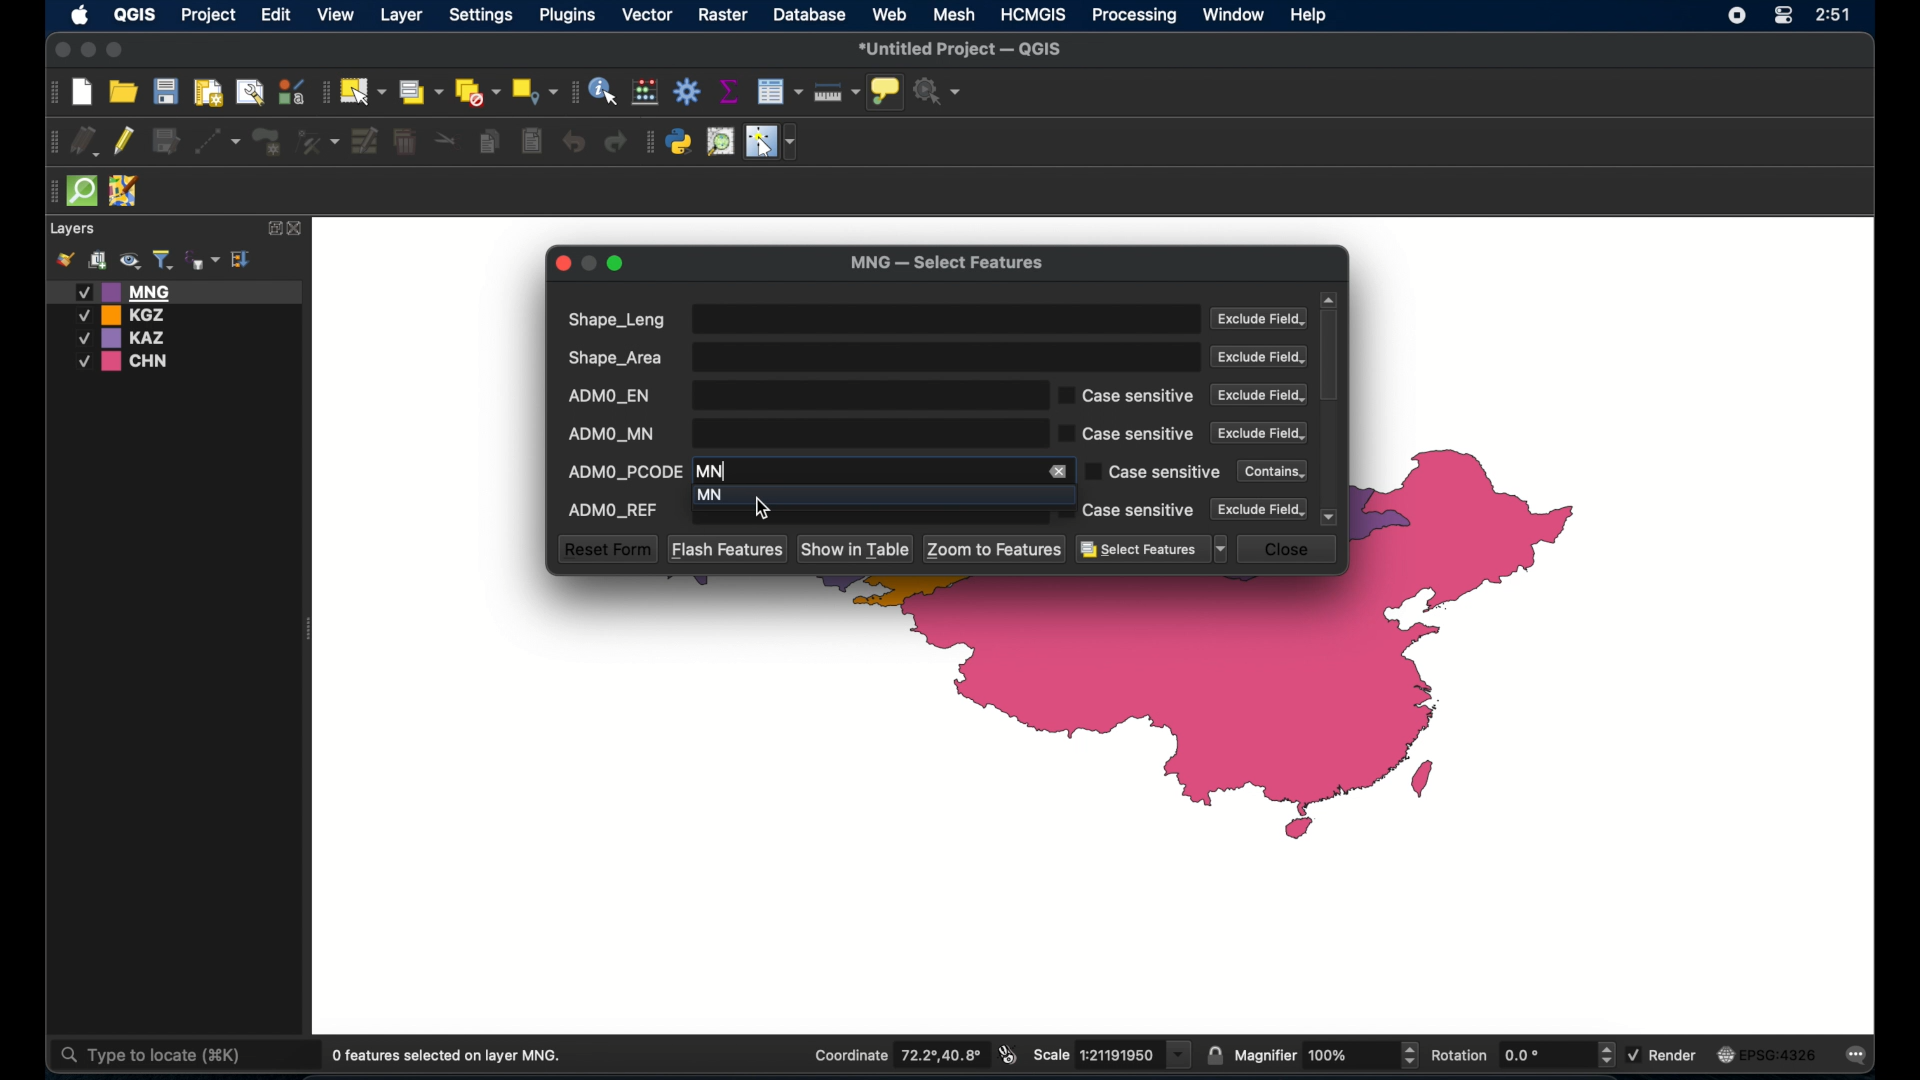  I want to click on scroll box, so click(1332, 357).